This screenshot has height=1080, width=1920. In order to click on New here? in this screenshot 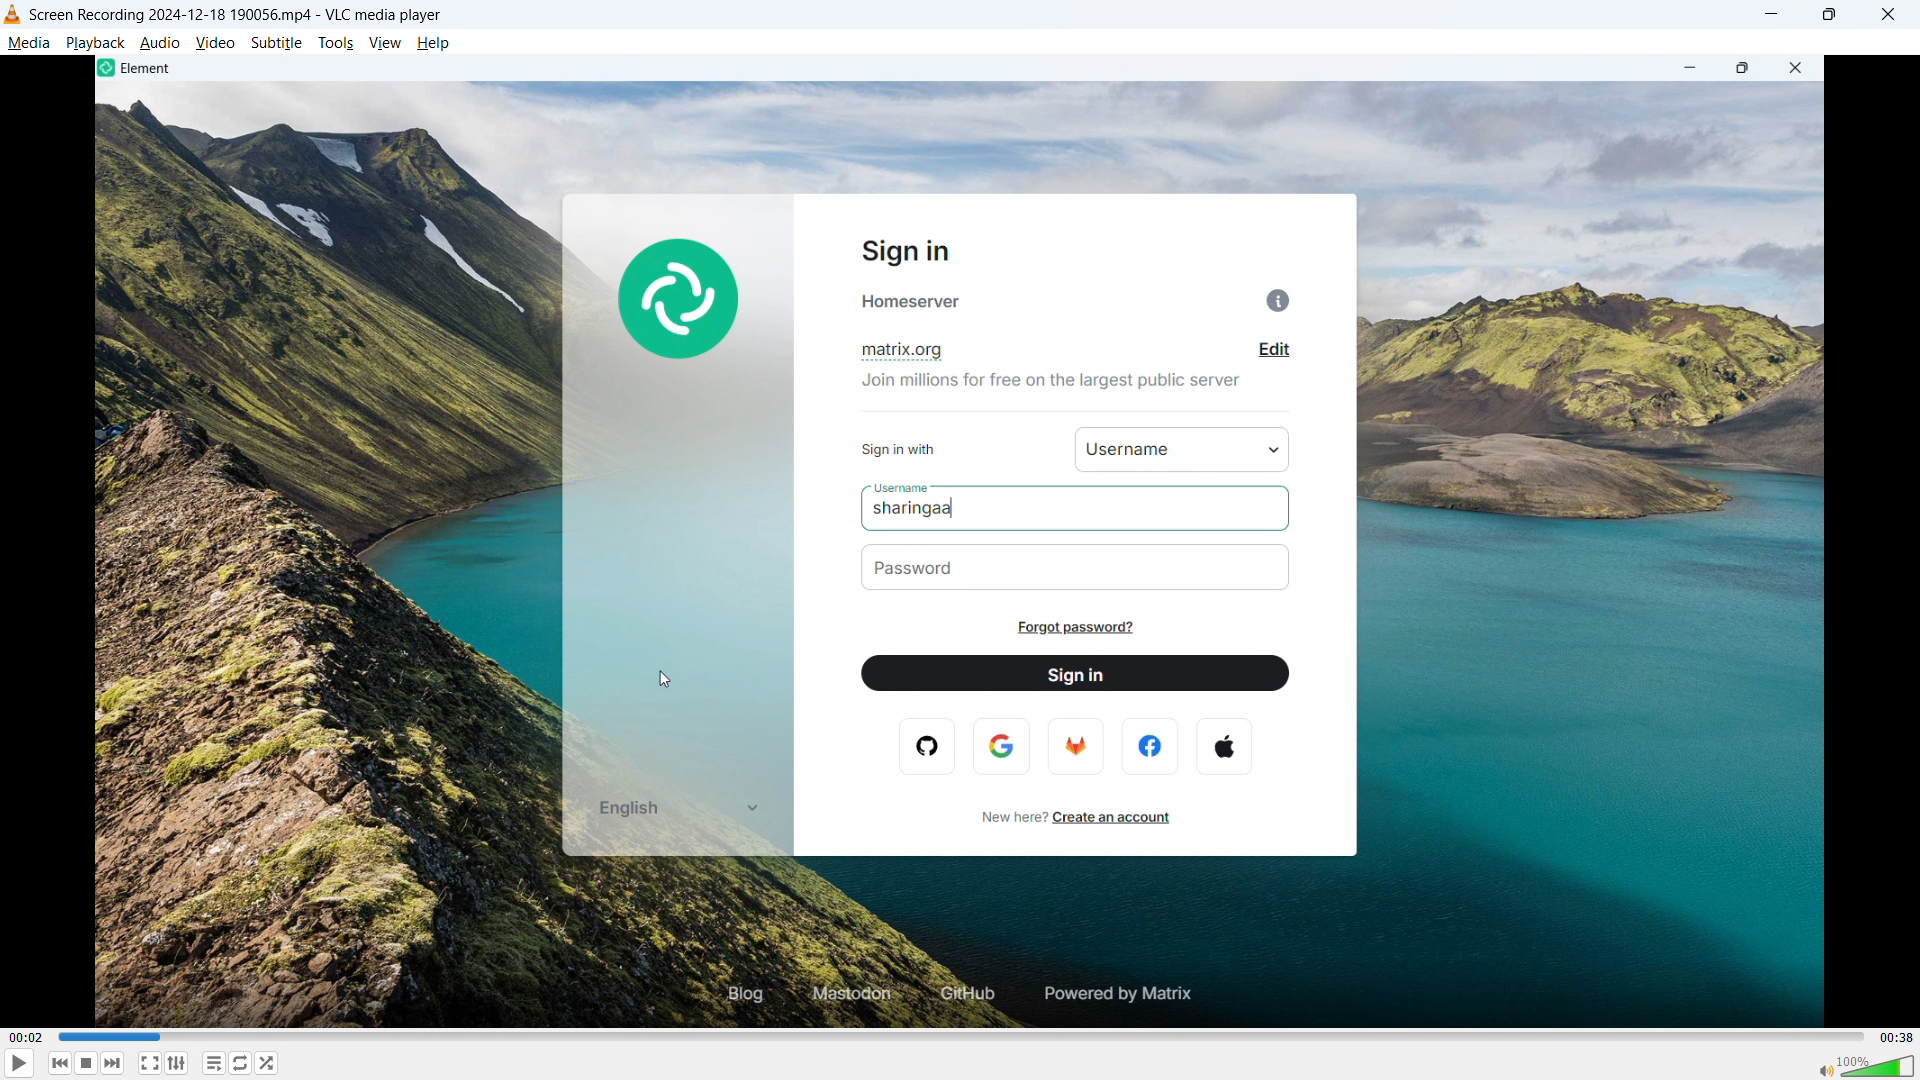, I will do `click(1001, 818)`.